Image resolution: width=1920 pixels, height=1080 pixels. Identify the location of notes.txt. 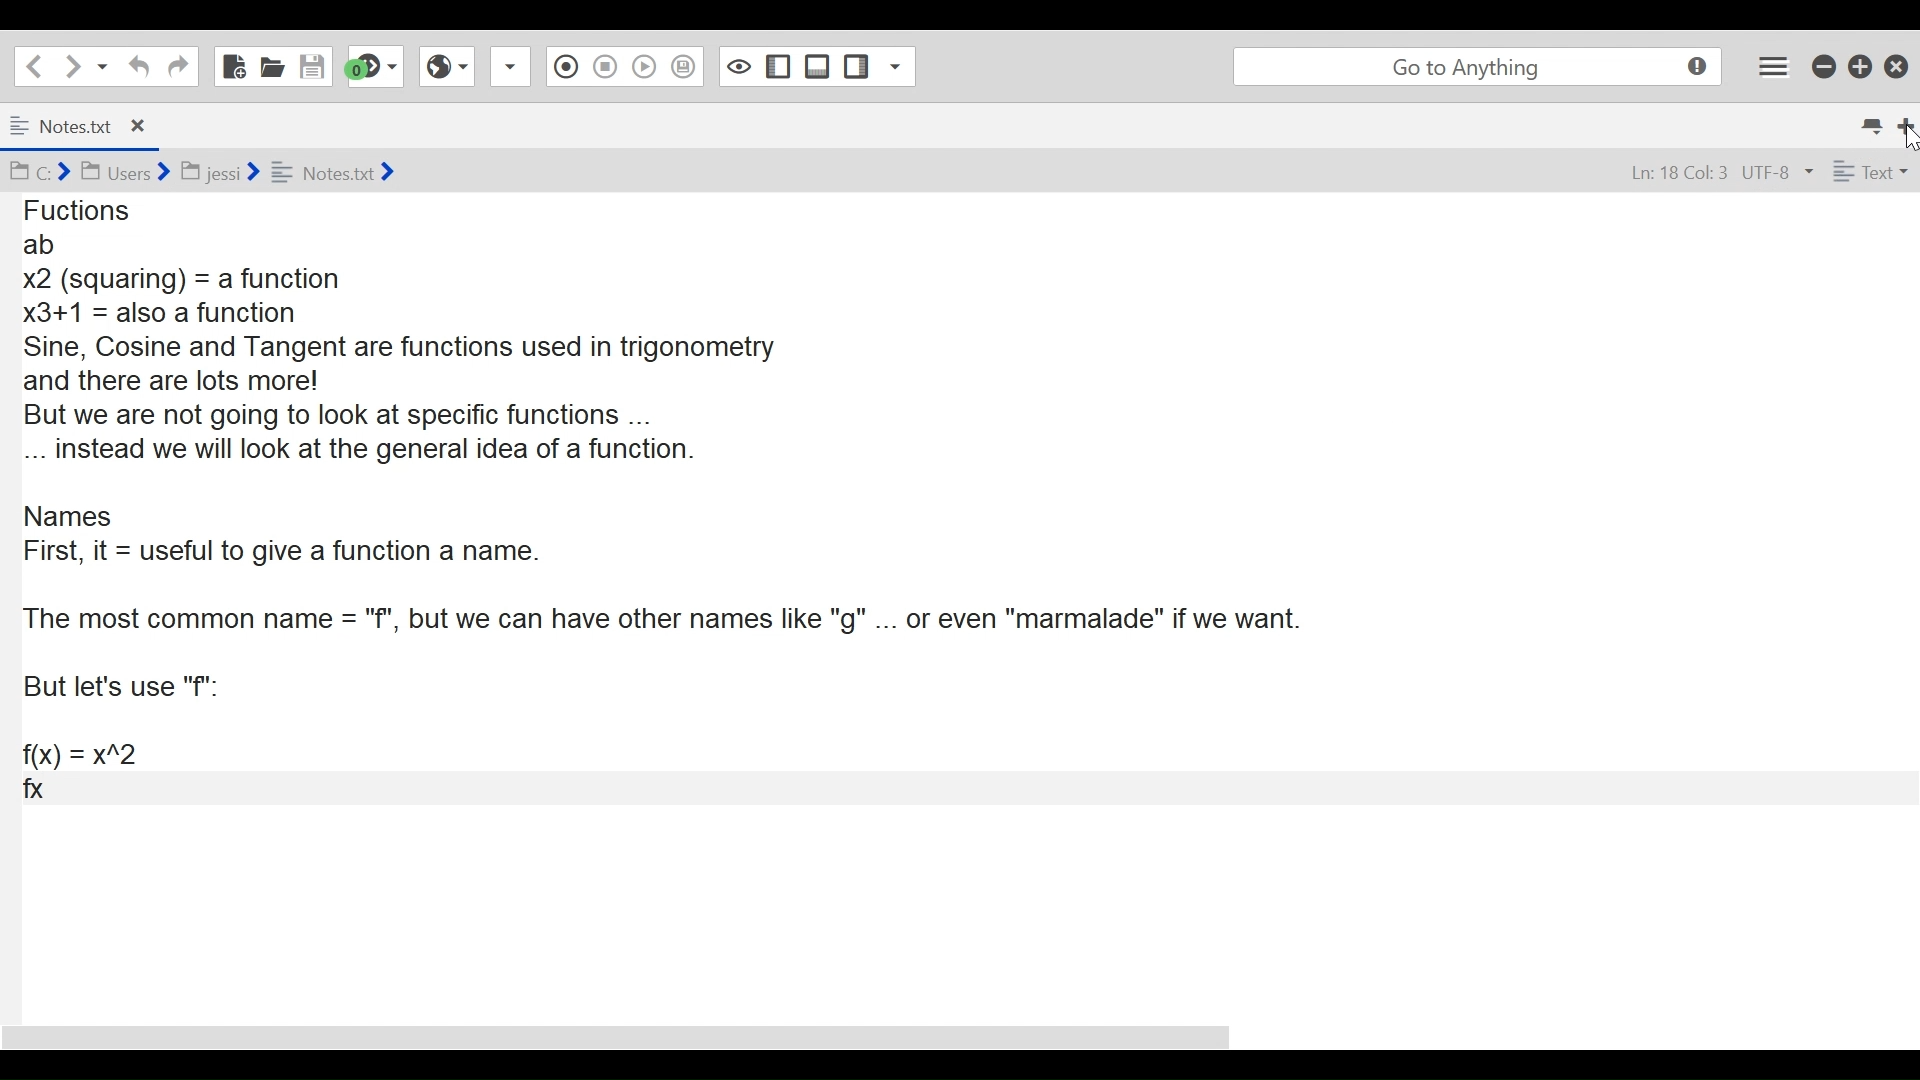
(334, 171).